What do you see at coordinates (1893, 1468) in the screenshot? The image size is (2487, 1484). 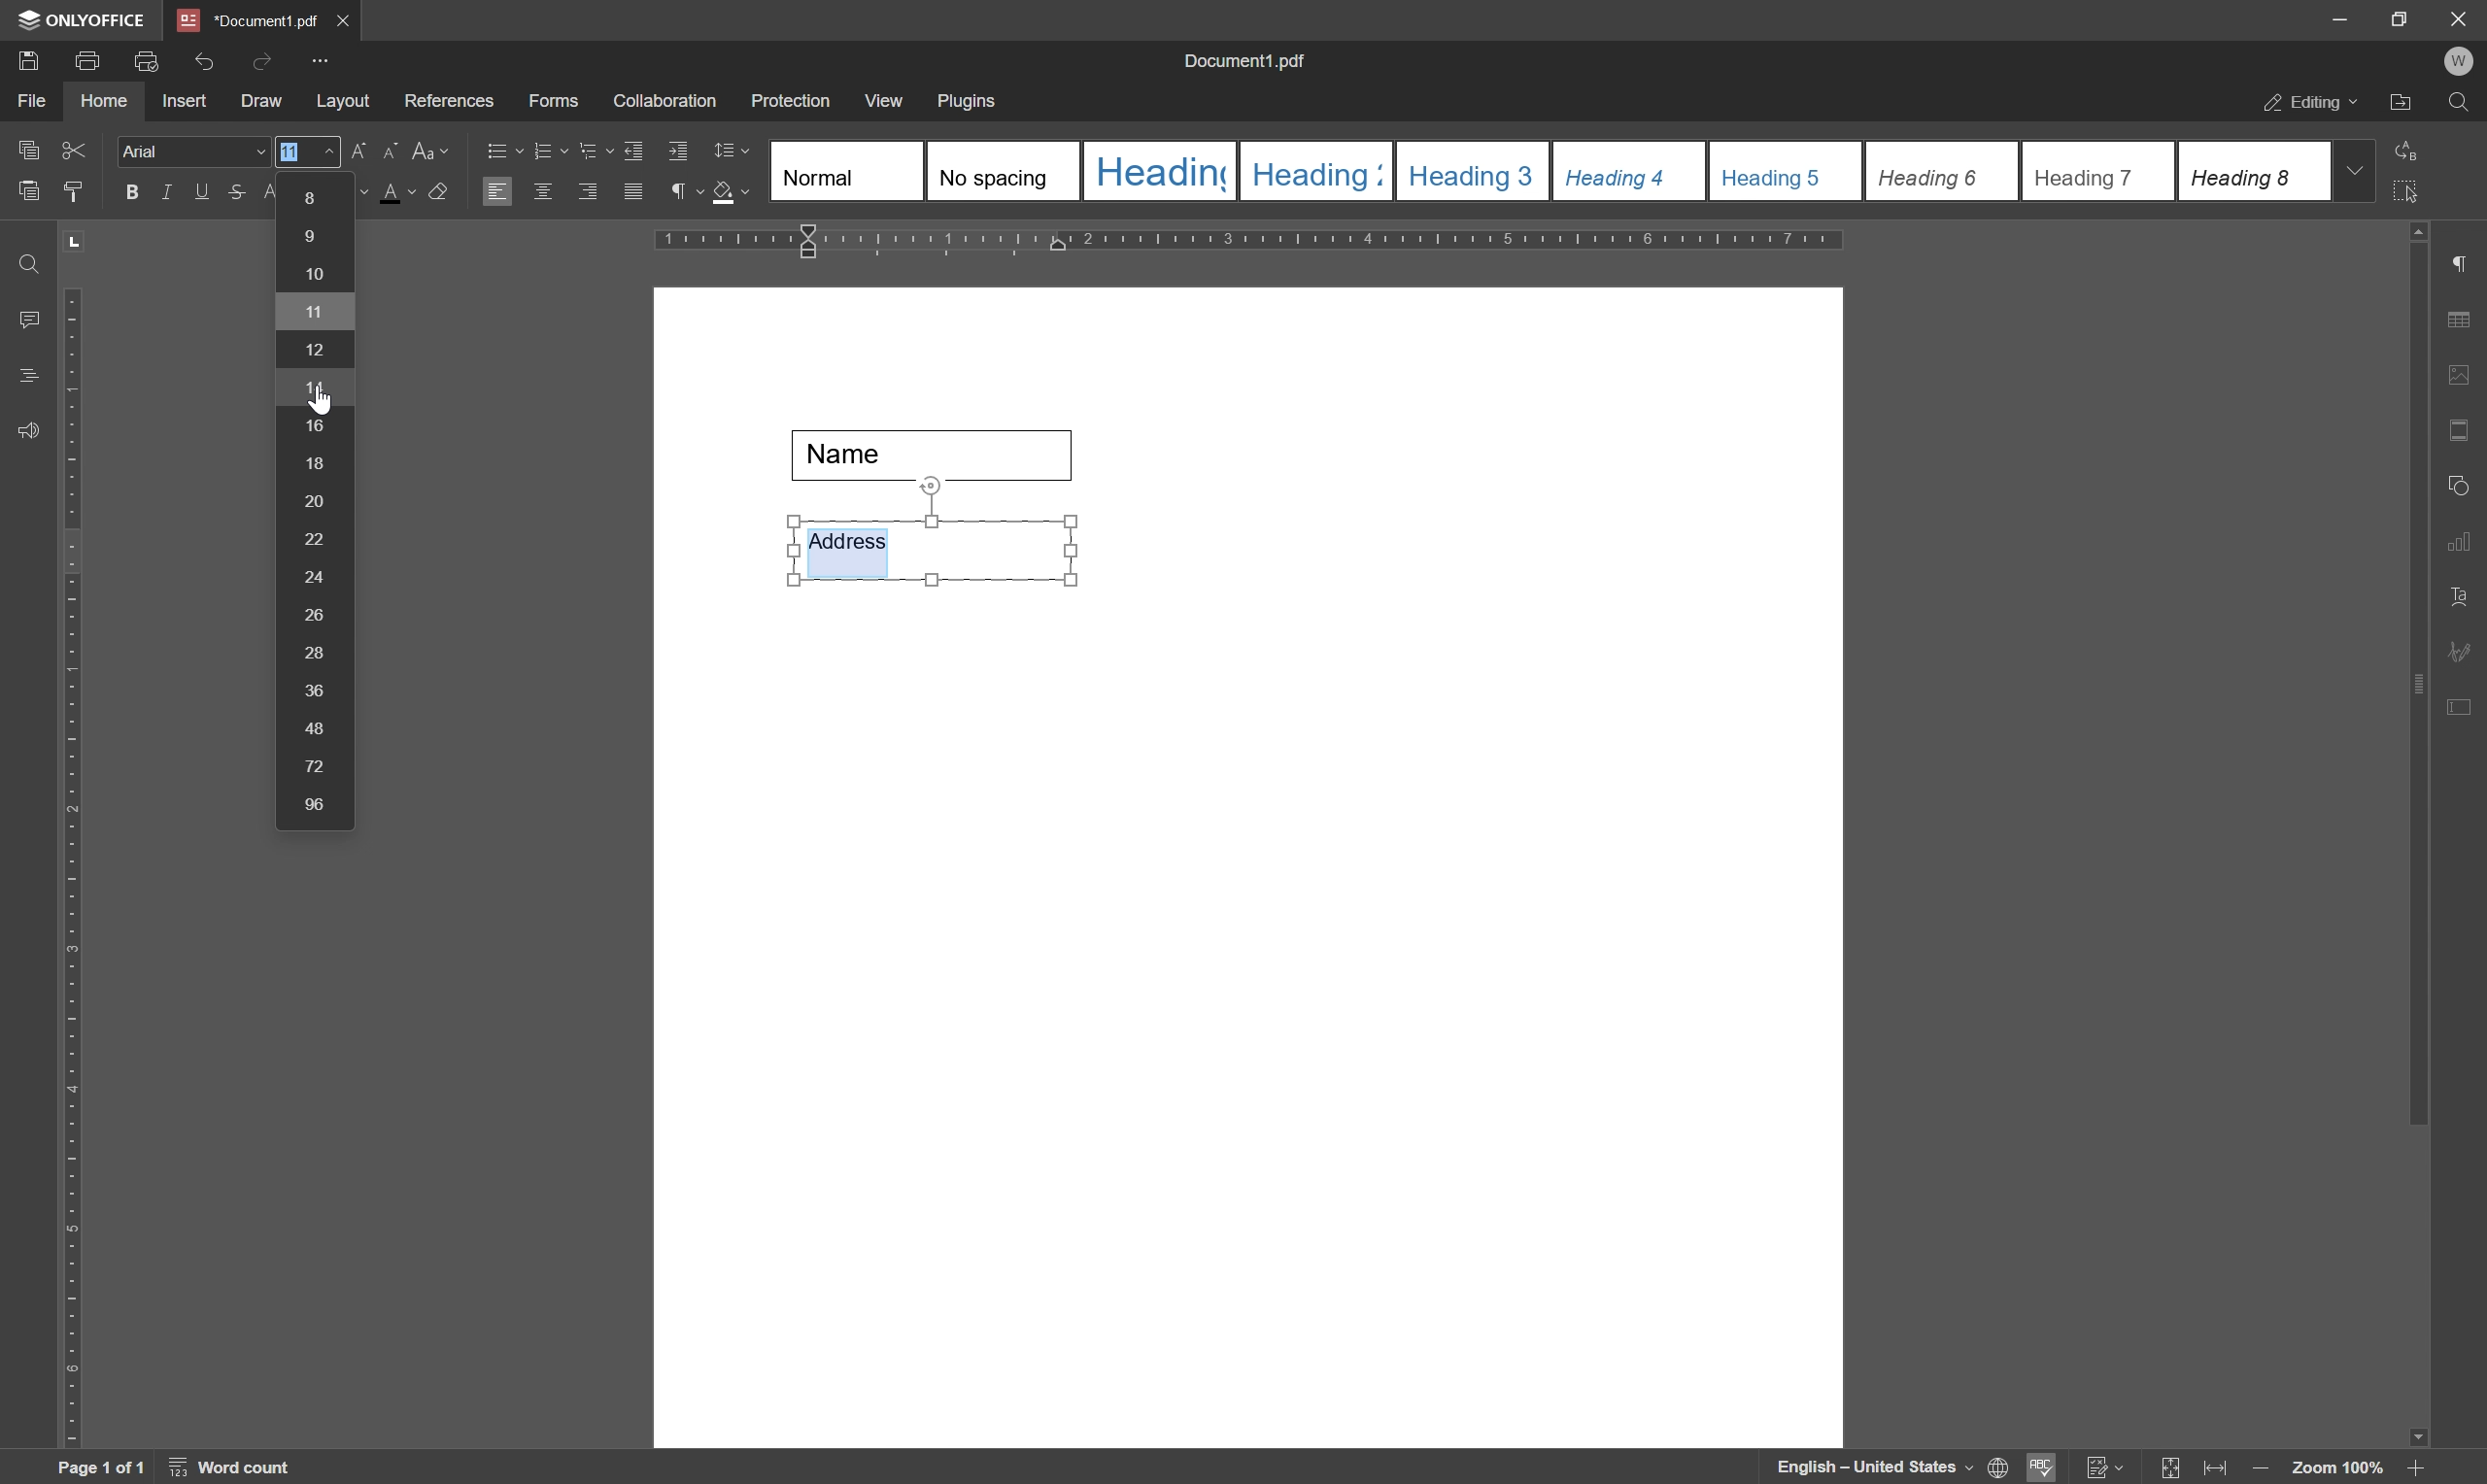 I see `English- united states` at bounding box center [1893, 1468].